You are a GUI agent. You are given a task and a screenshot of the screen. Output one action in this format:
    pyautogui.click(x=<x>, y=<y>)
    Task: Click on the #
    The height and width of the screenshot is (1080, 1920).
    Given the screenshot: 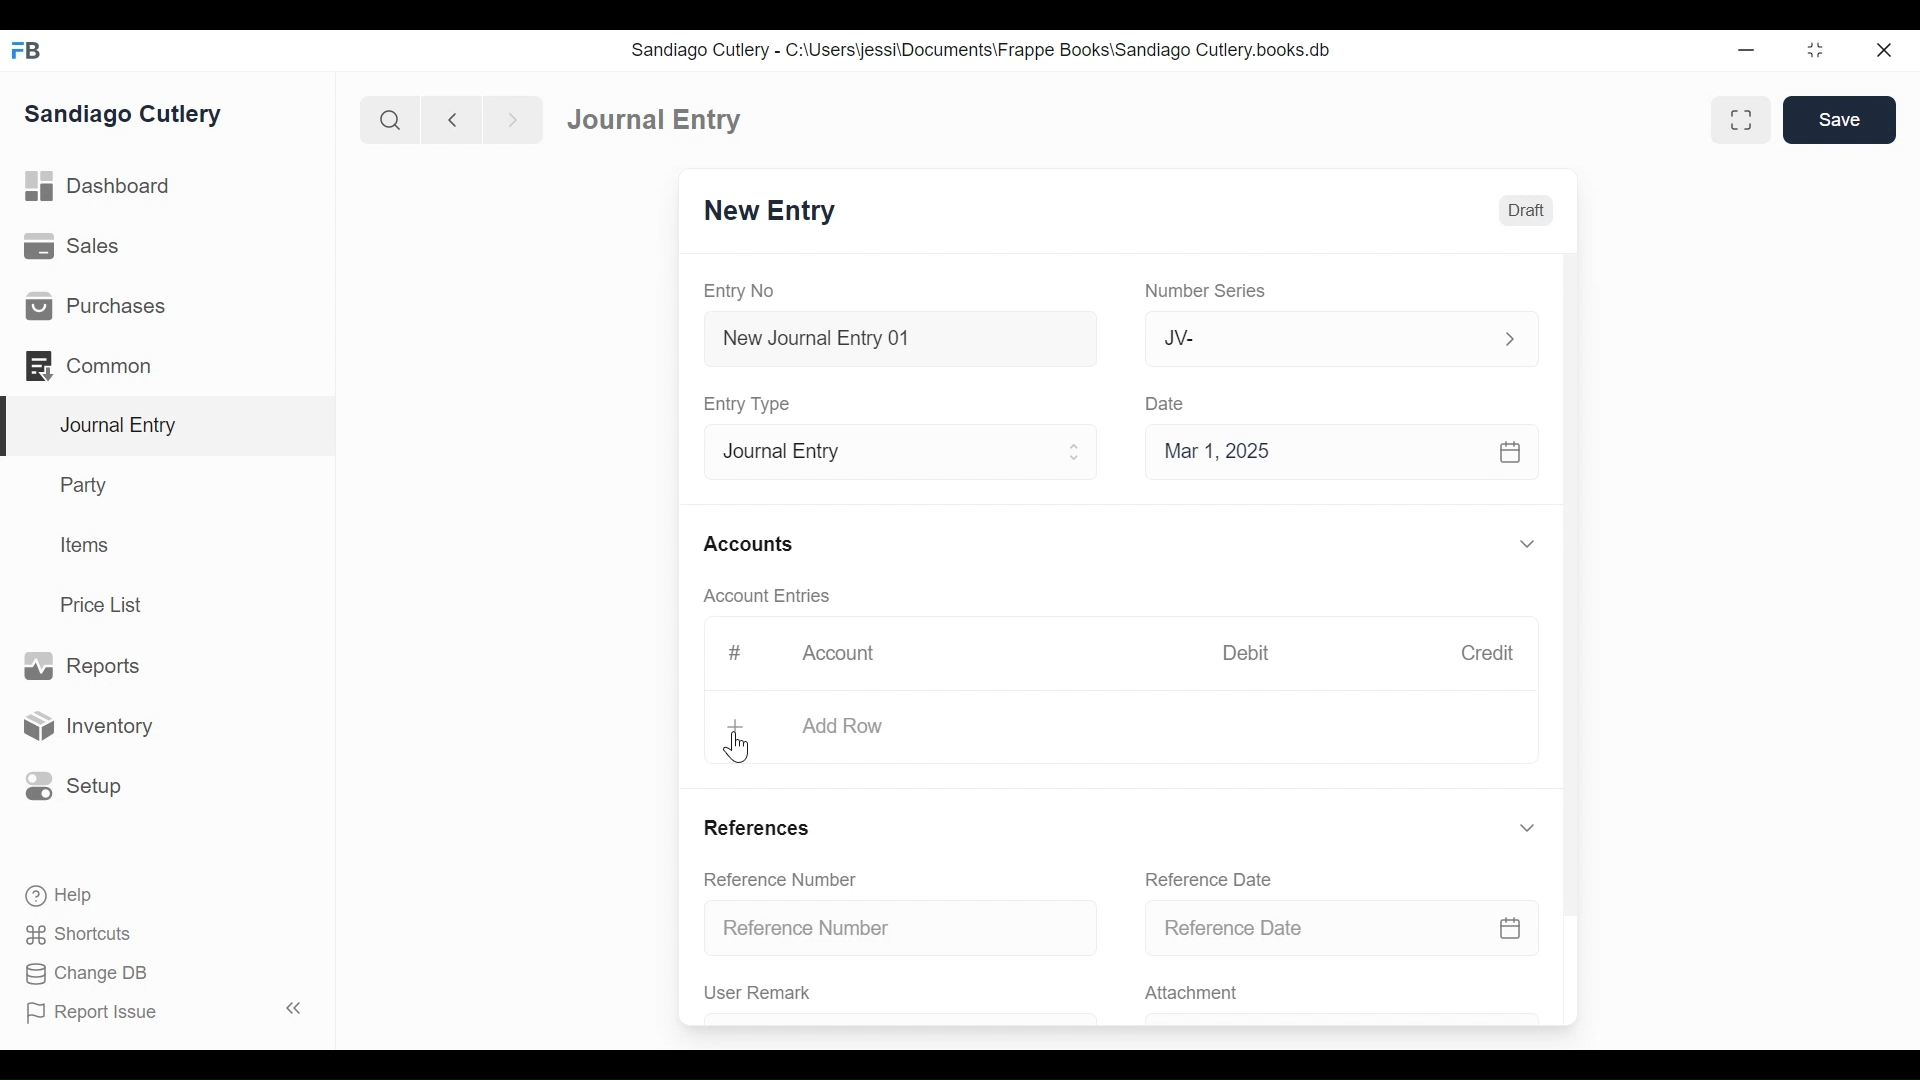 What is the action you would take?
    pyautogui.click(x=728, y=653)
    